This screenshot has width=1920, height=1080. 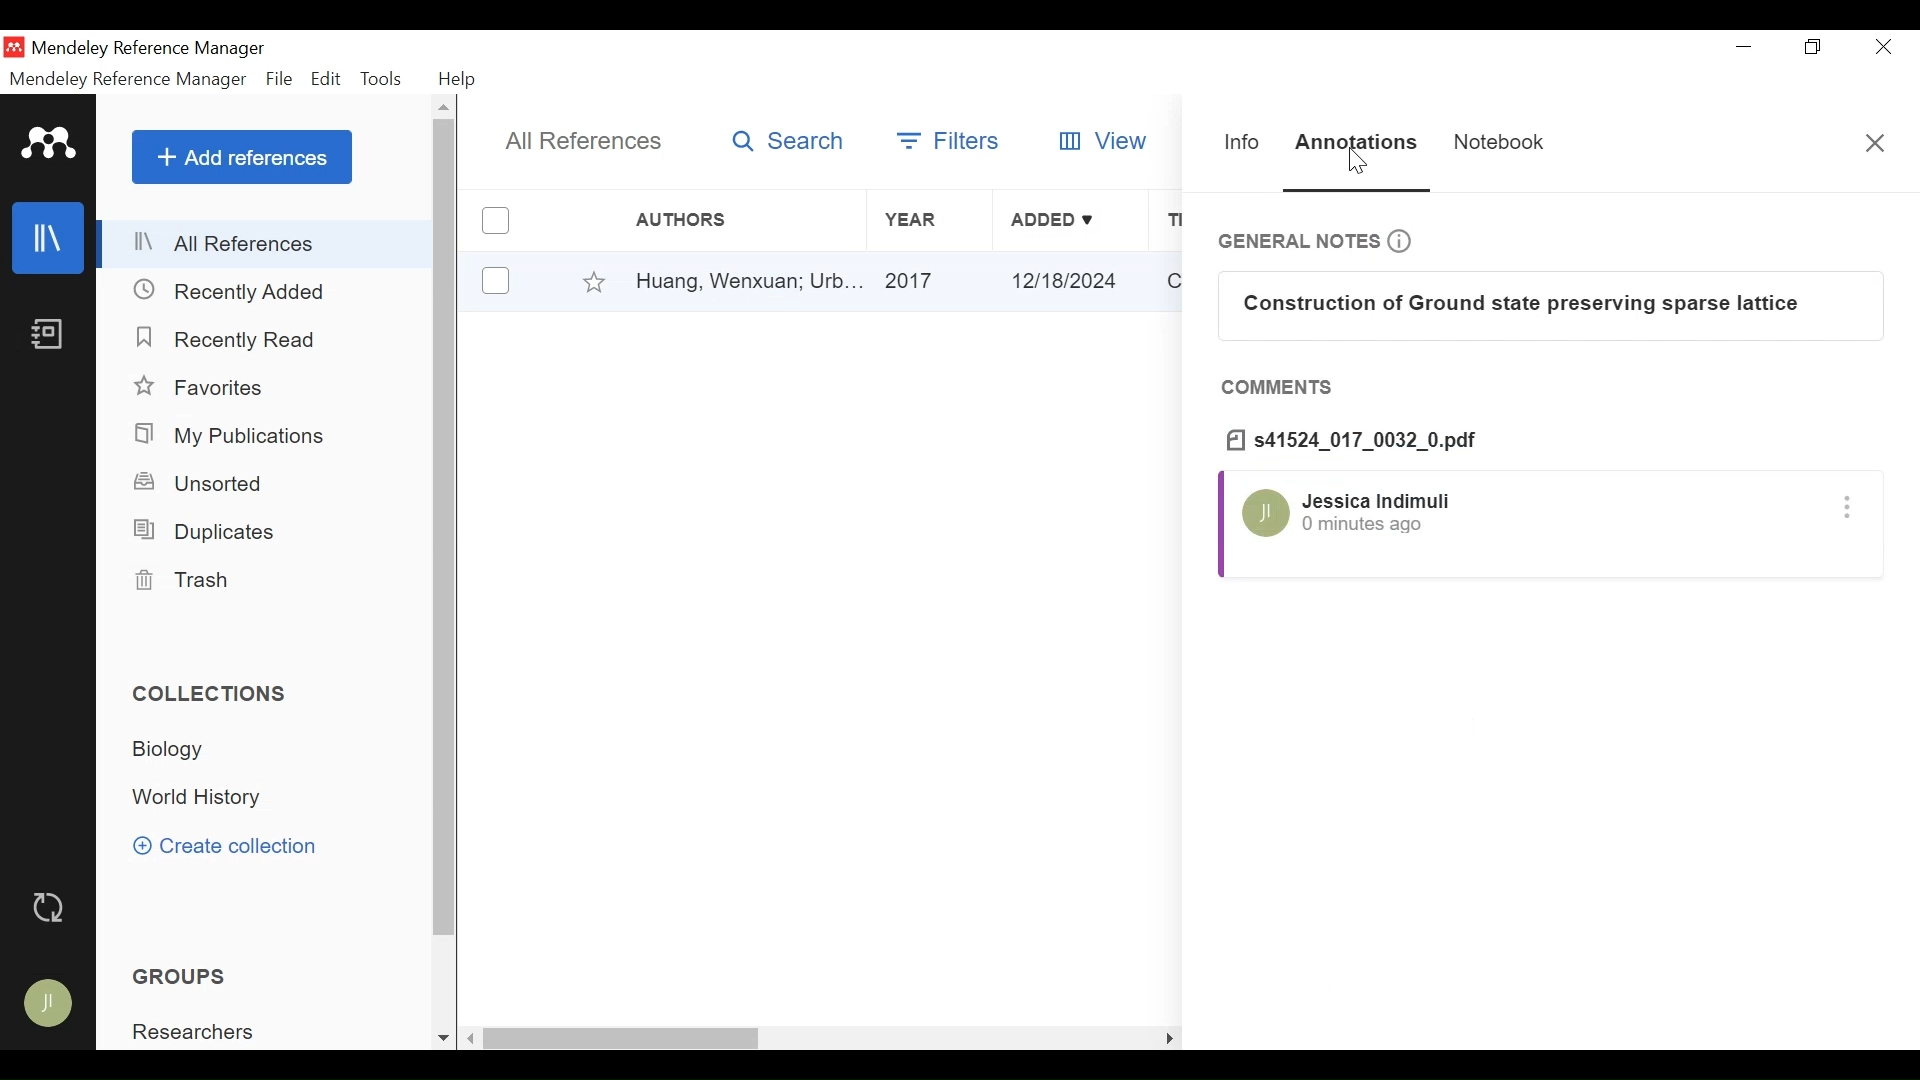 What do you see at coordinates (151, 49) in the screenshot?
I see `Mendeley Reference Manager` at bounding box center [151, 49].